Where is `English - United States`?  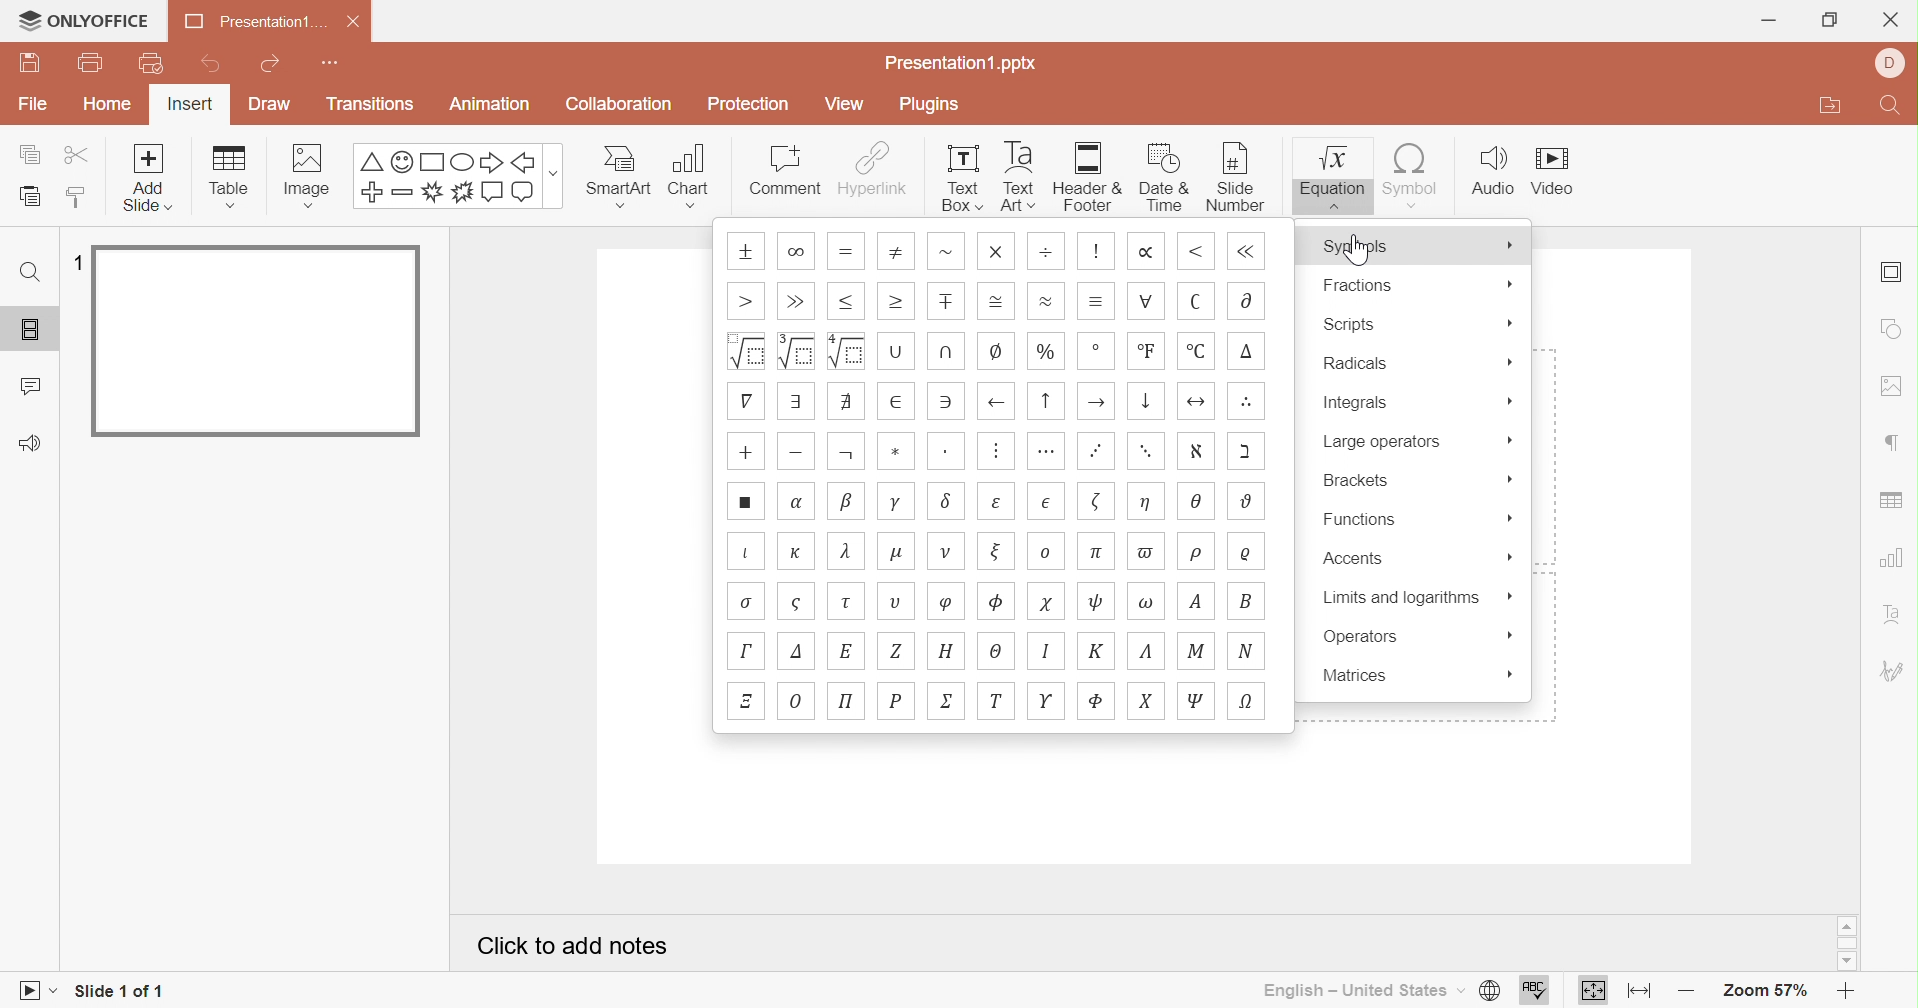 English - United States is located at coordinates (1354, 989).